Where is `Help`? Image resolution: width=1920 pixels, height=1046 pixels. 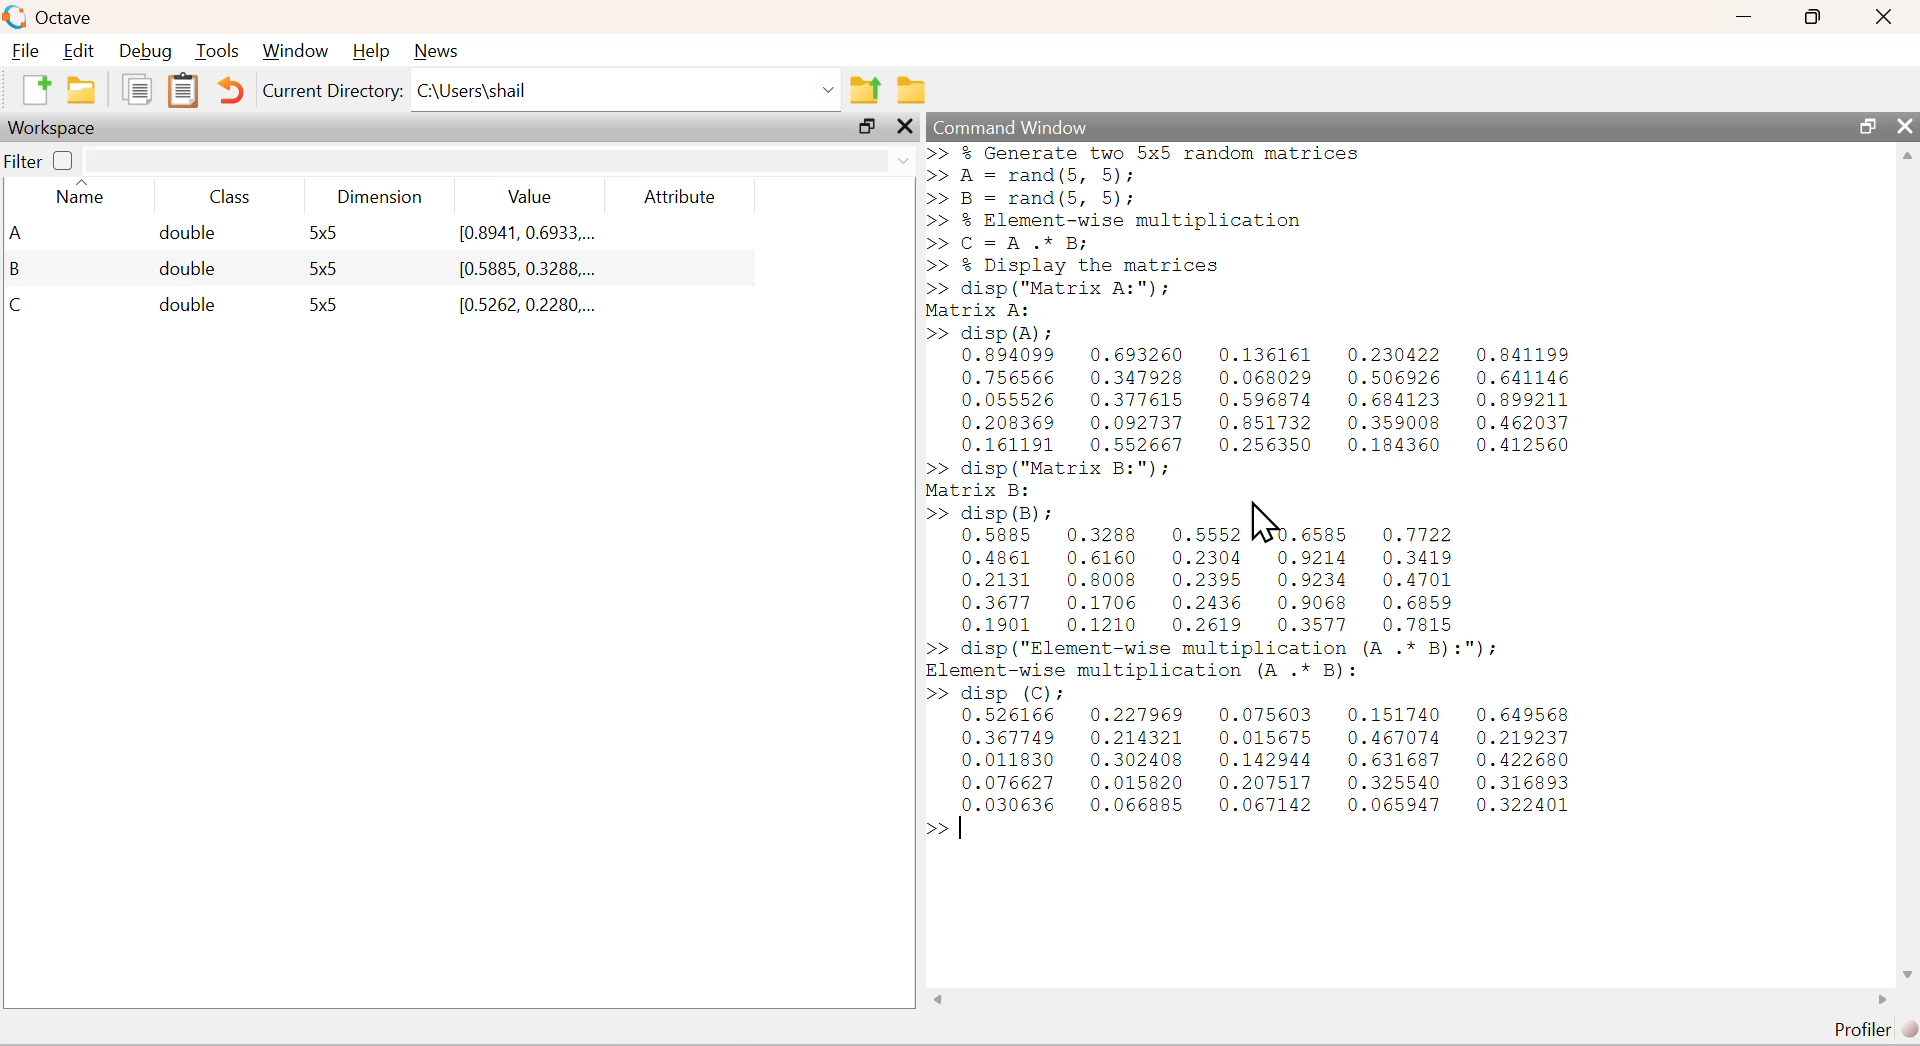 Help is located at coordinates (373, 46).